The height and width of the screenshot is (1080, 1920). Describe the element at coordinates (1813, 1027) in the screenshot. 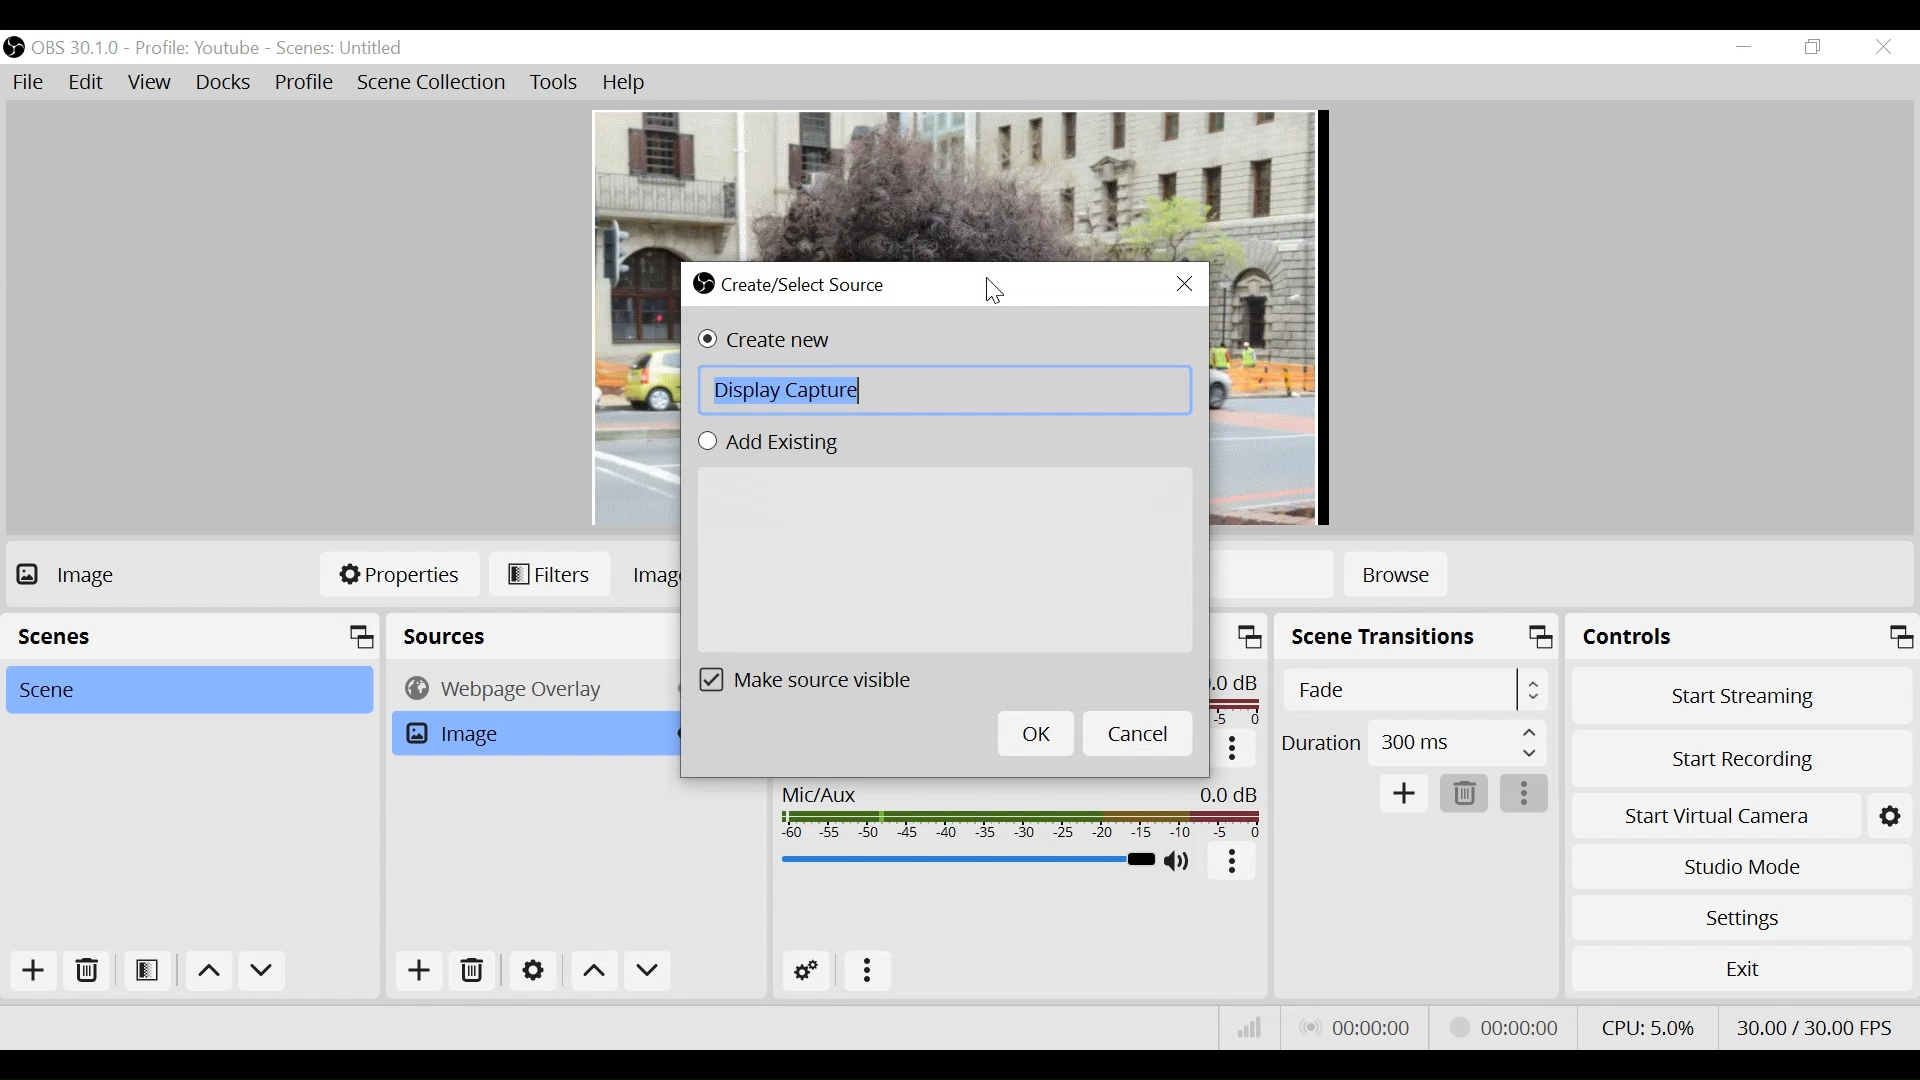

I see `Frame Per Second` at that location.